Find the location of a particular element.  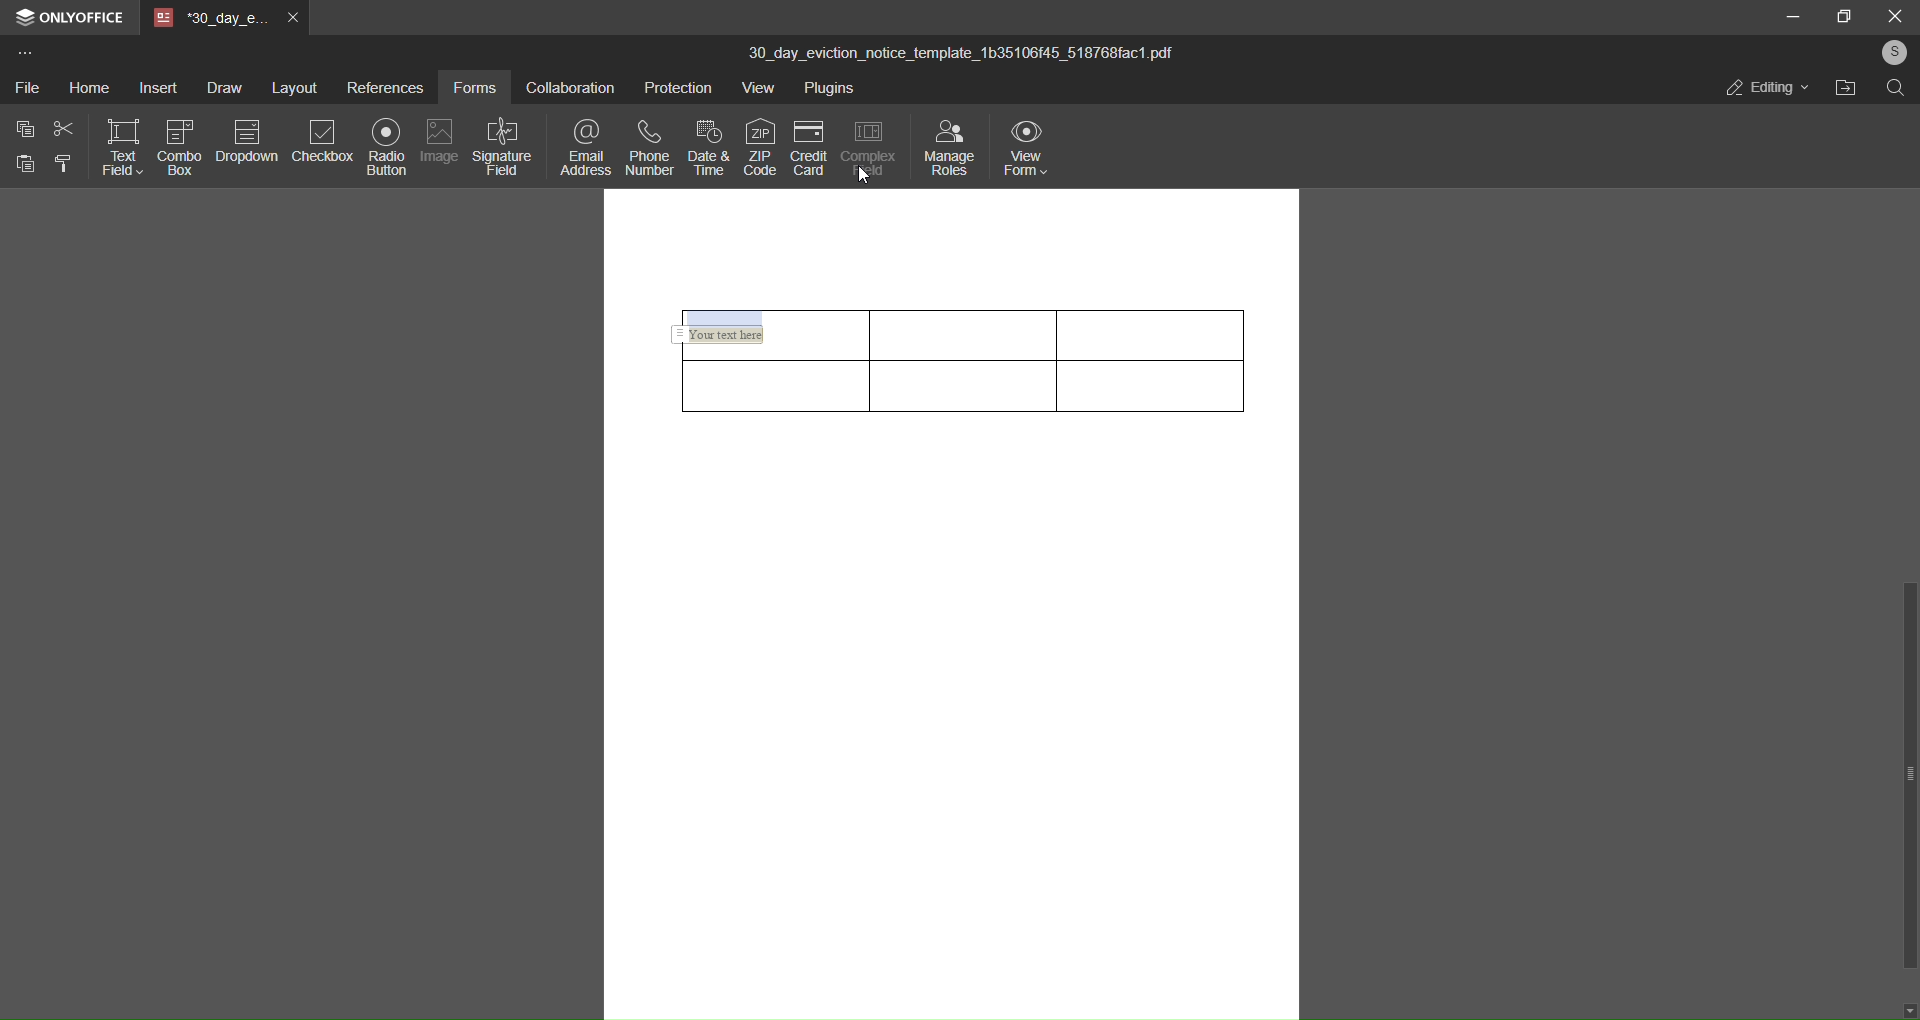

signature is located at coordinates (502, 145).